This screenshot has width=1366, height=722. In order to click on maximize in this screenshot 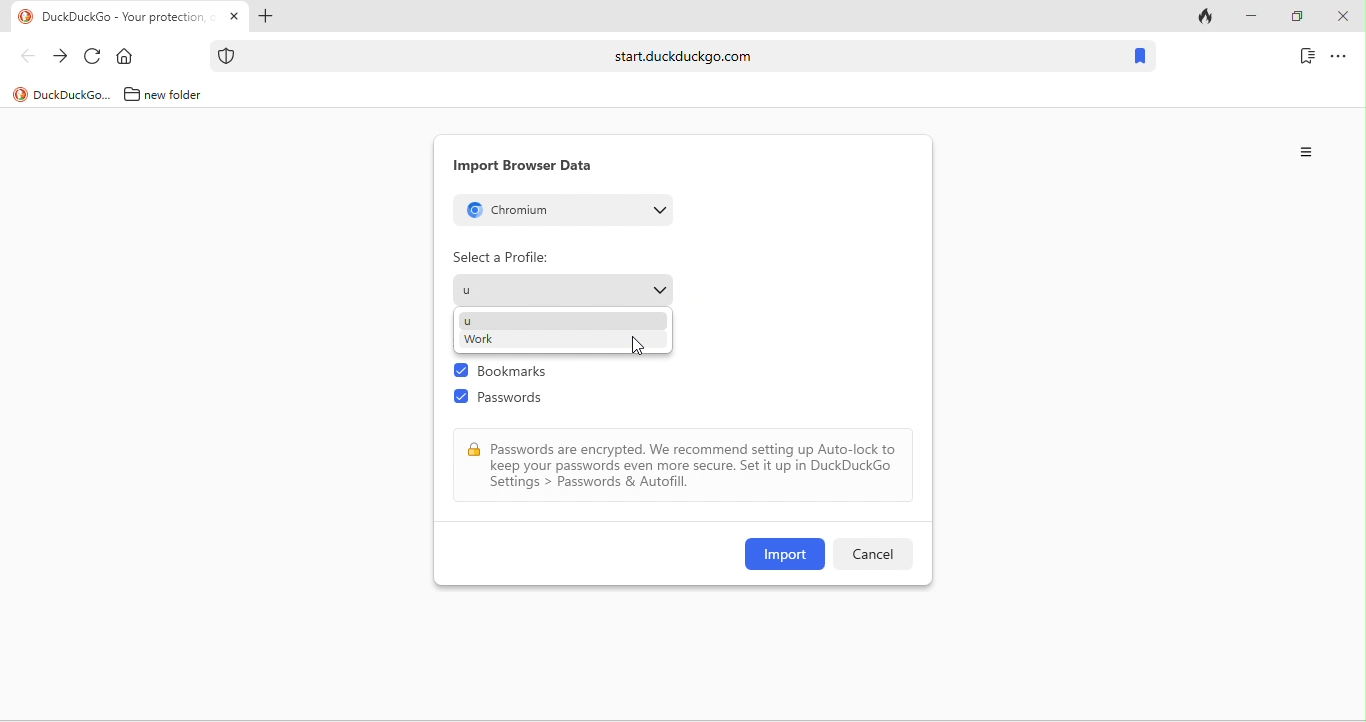, I will do `click(1296, 17)`.